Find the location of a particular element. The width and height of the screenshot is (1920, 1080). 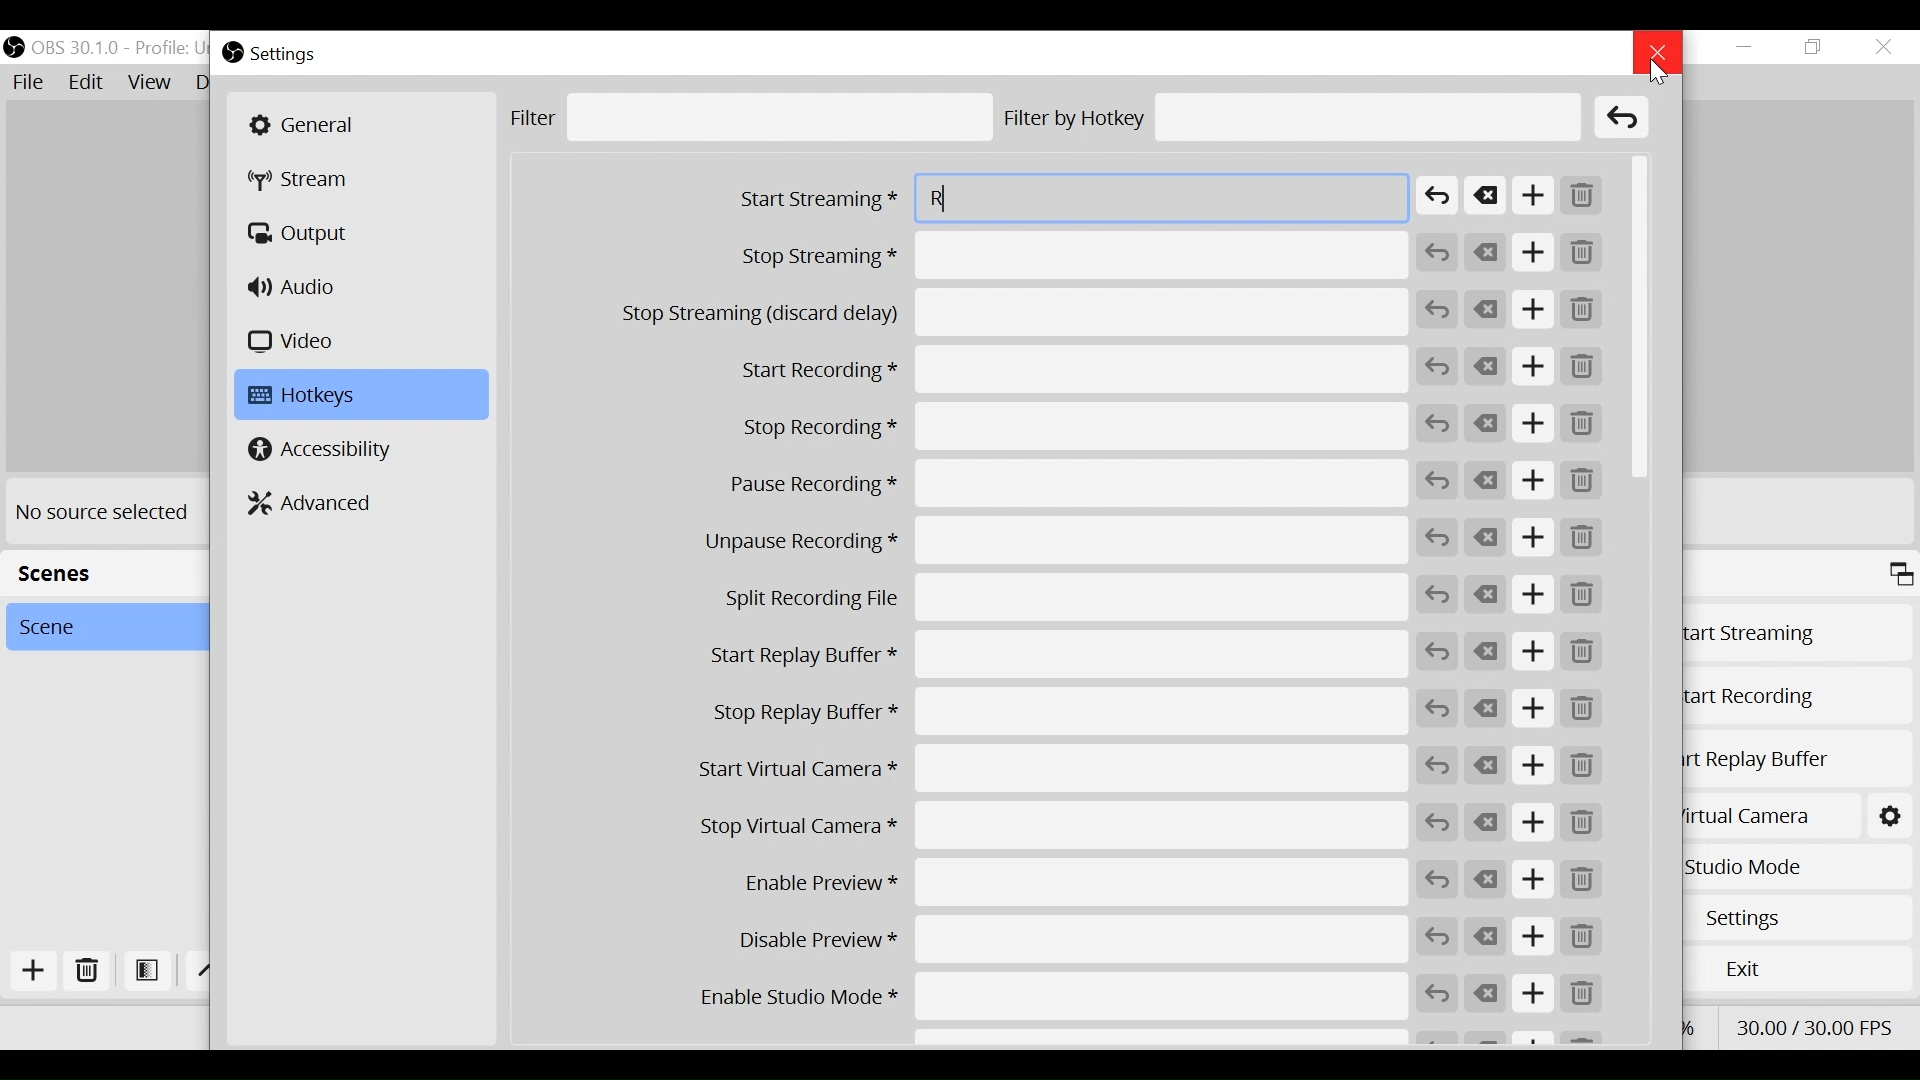

Start Recording is located at coordinates (1055, 368).